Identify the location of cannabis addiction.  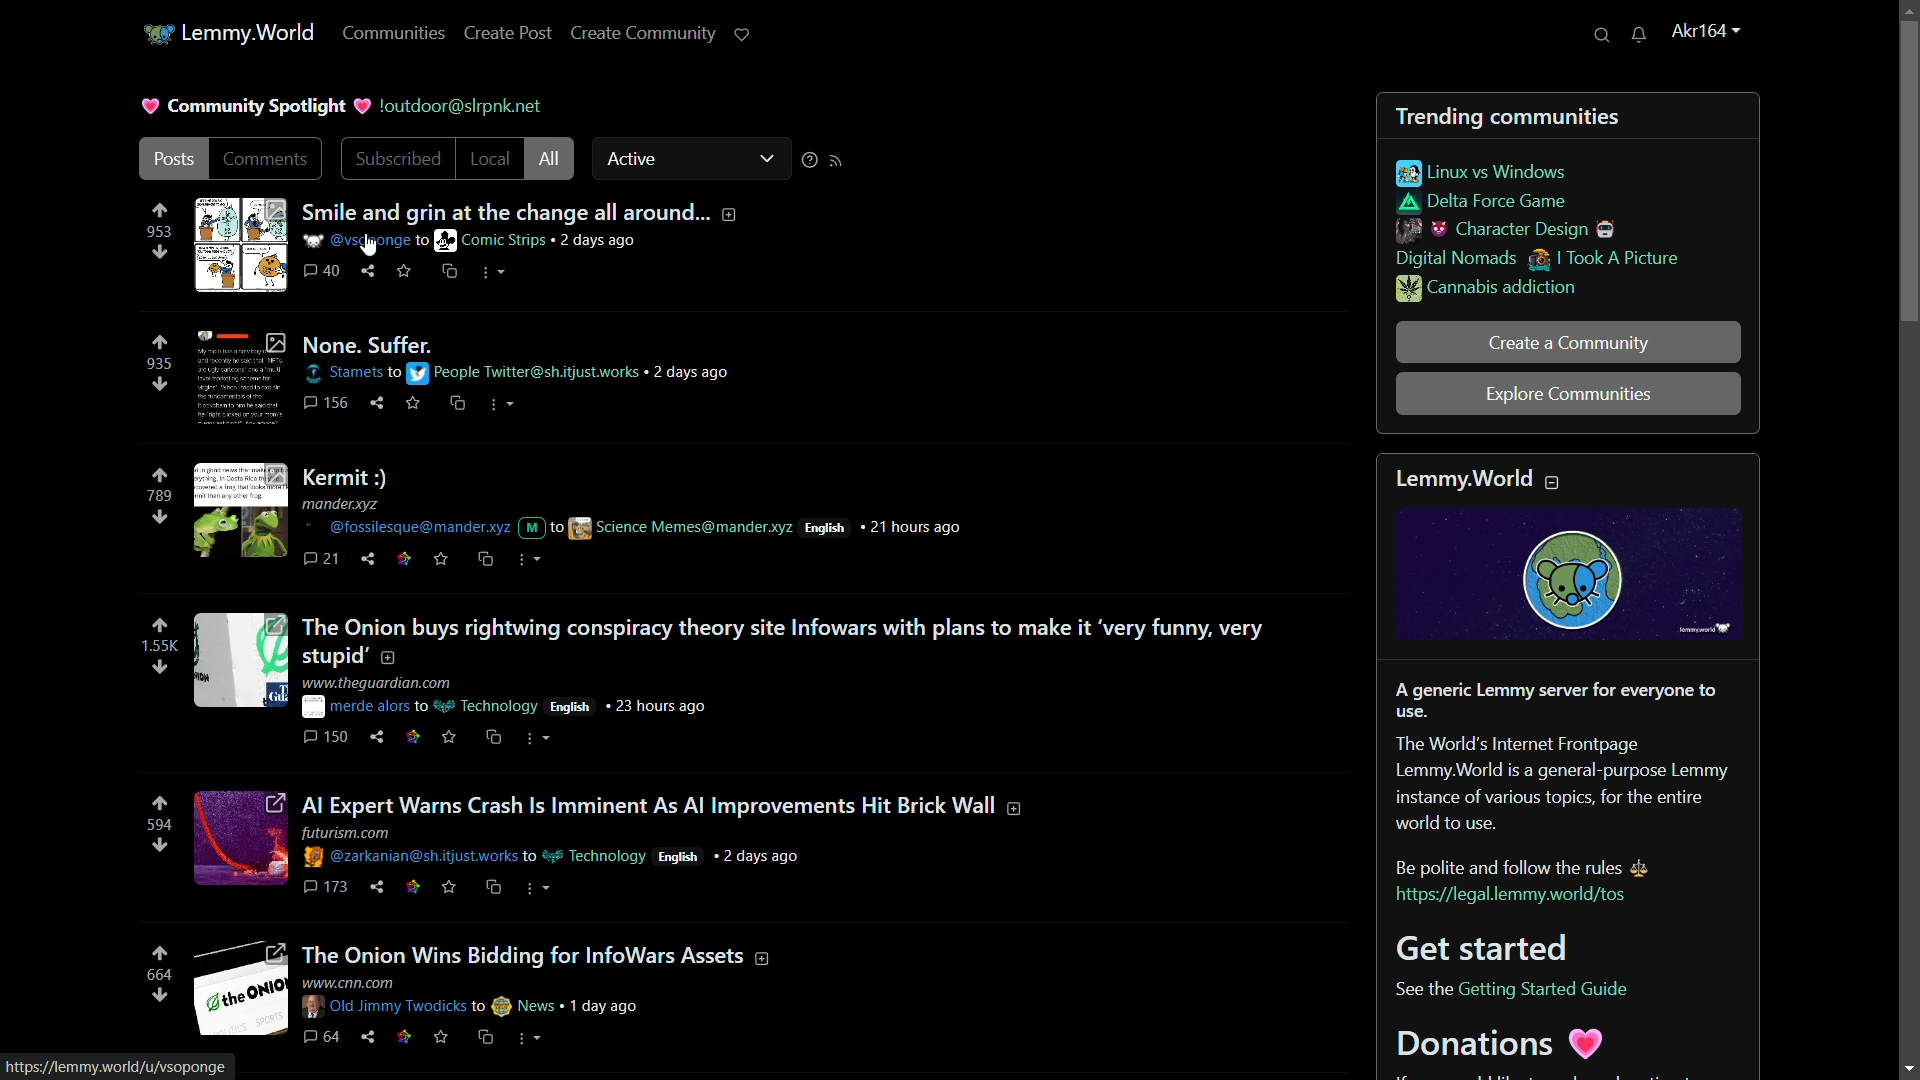
(1485, 290).